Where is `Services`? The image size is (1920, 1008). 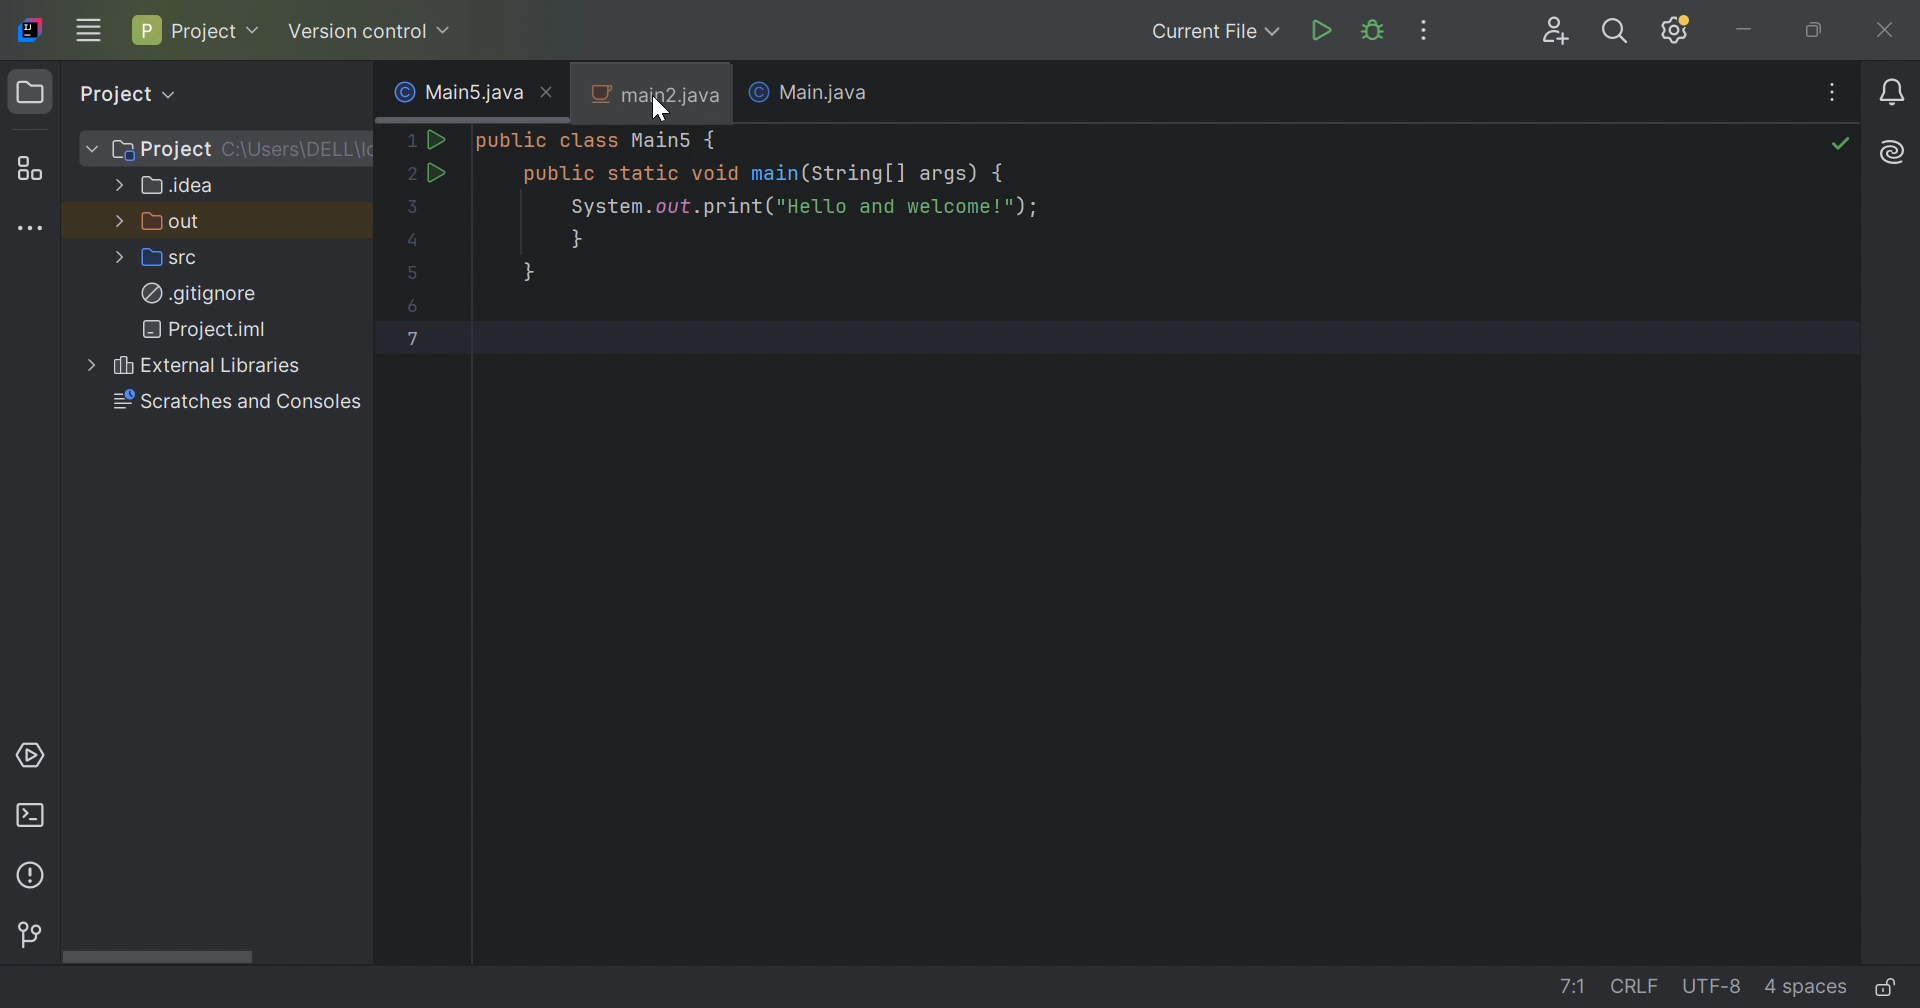 Services is located at coordinates (34, 753).